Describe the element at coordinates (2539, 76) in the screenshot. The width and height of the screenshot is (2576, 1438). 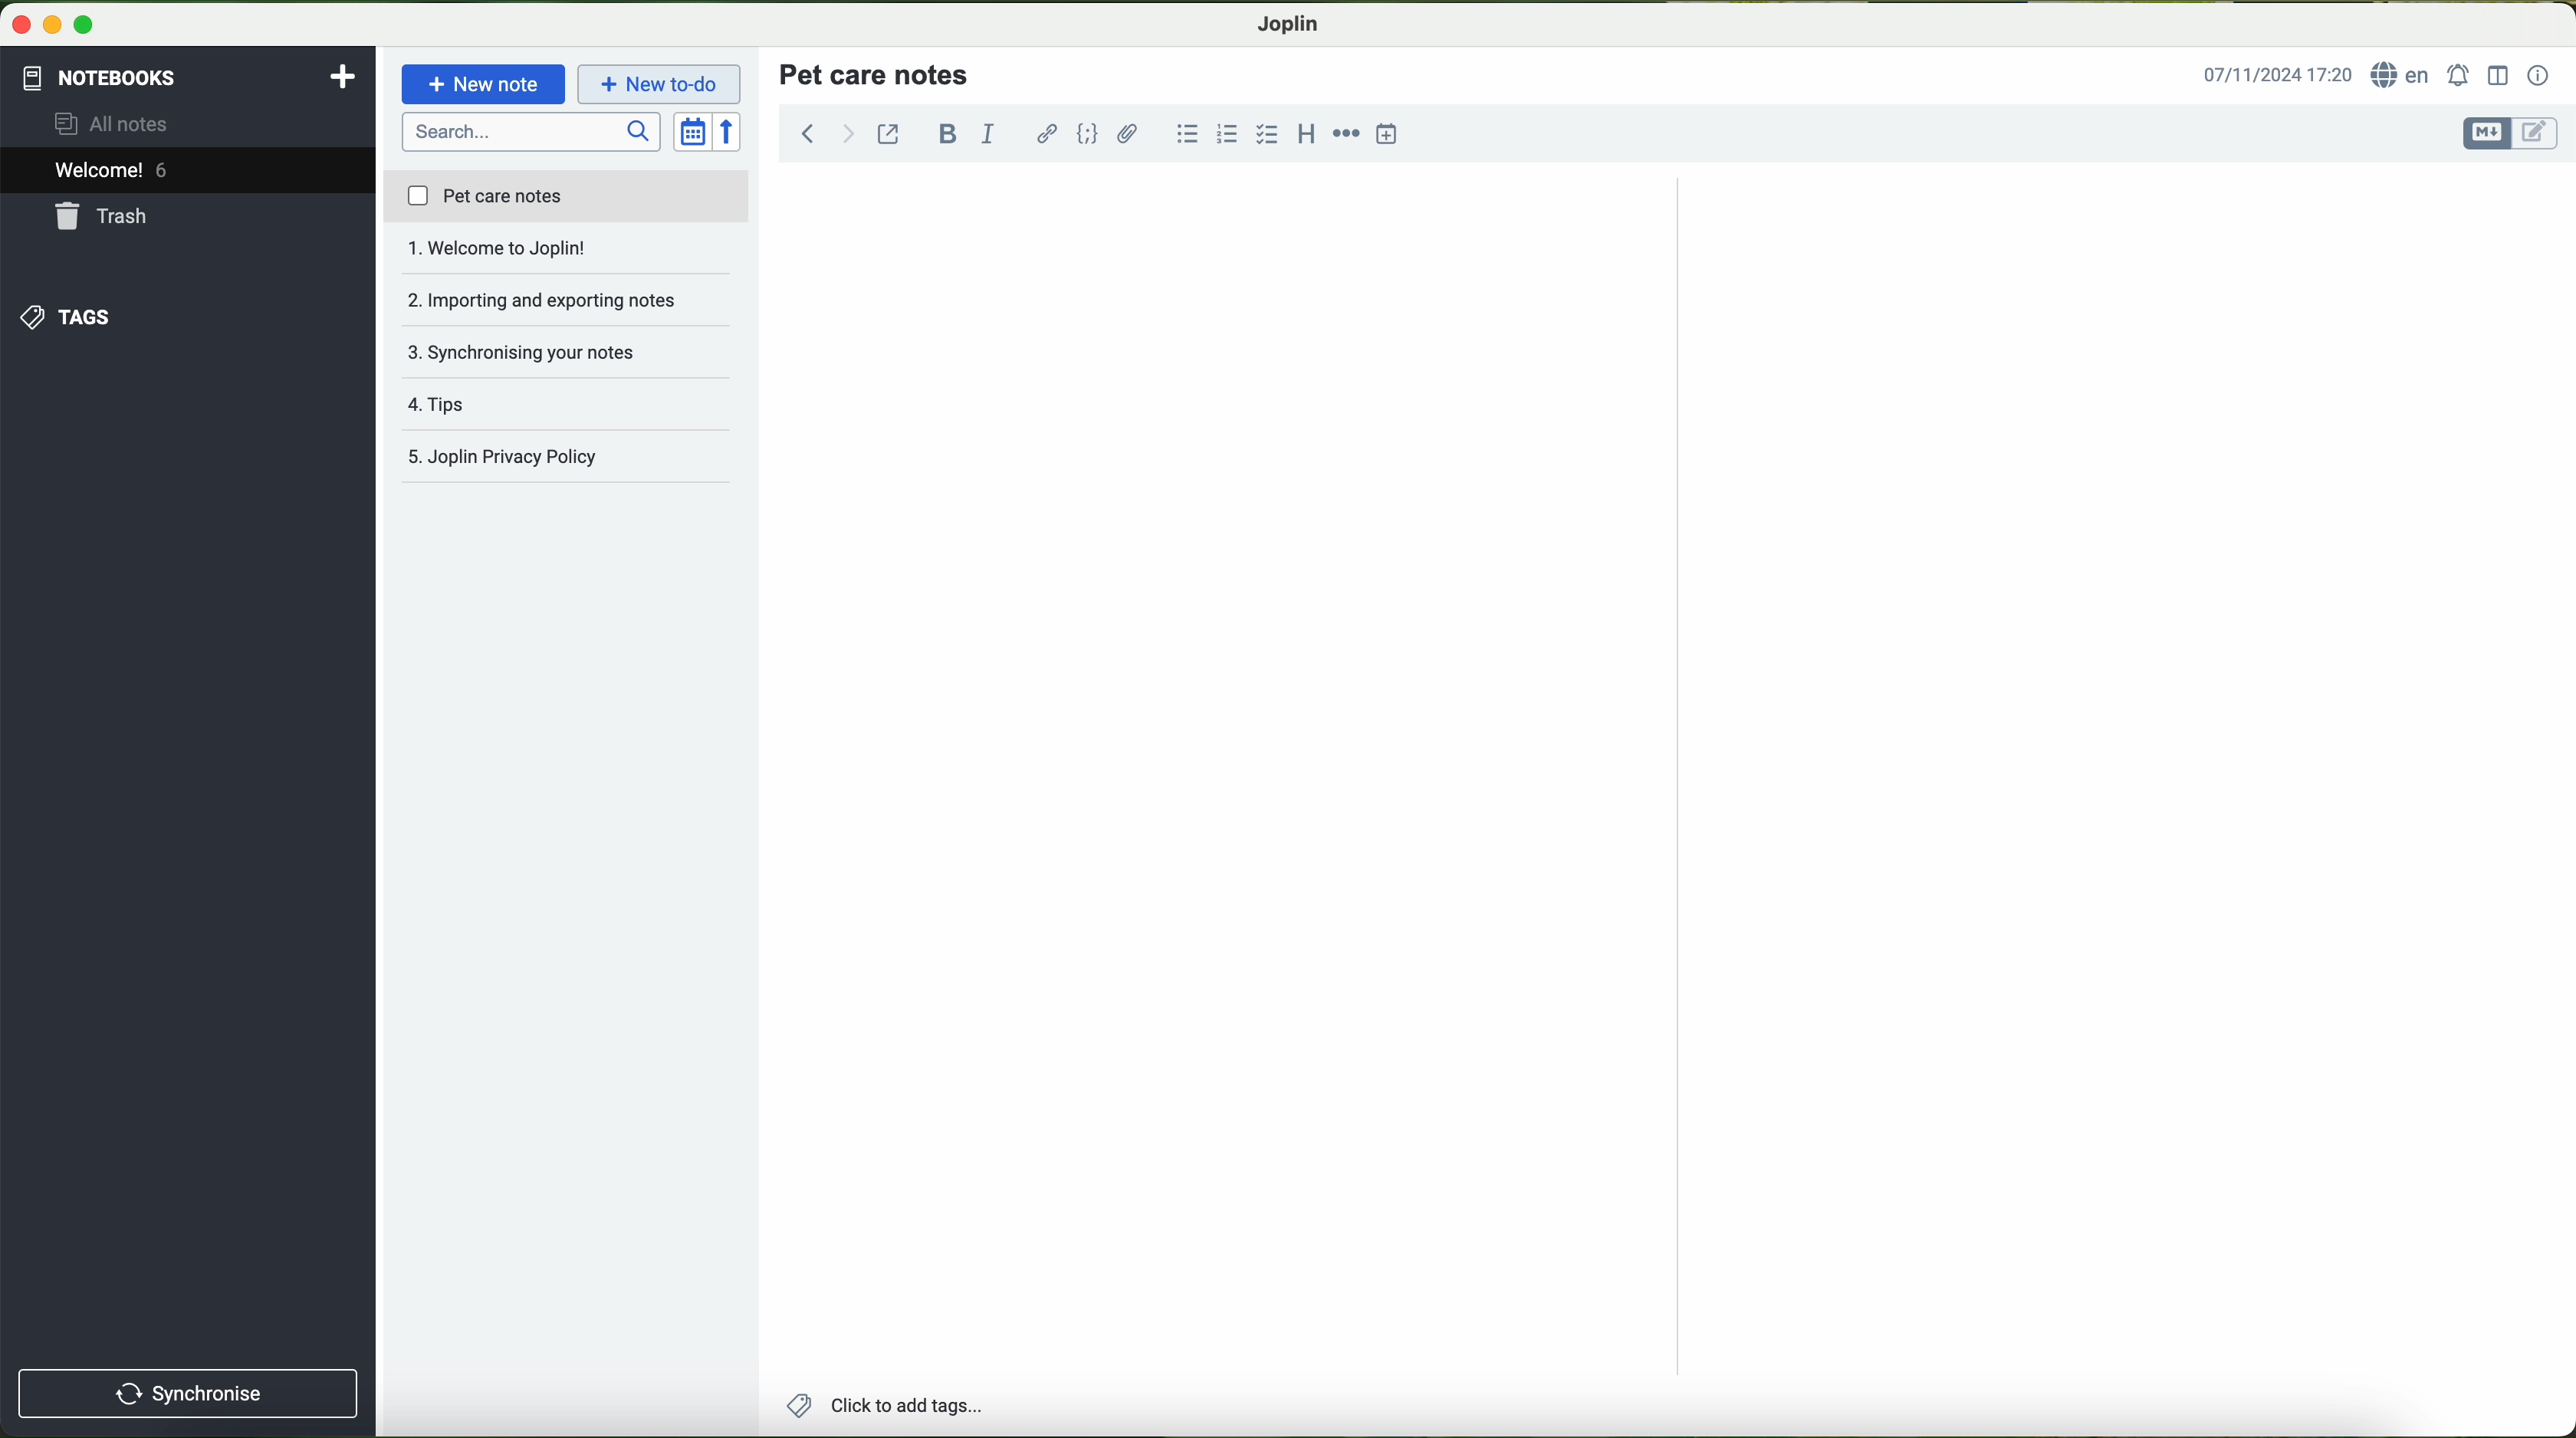
I see `note properties` at that location.